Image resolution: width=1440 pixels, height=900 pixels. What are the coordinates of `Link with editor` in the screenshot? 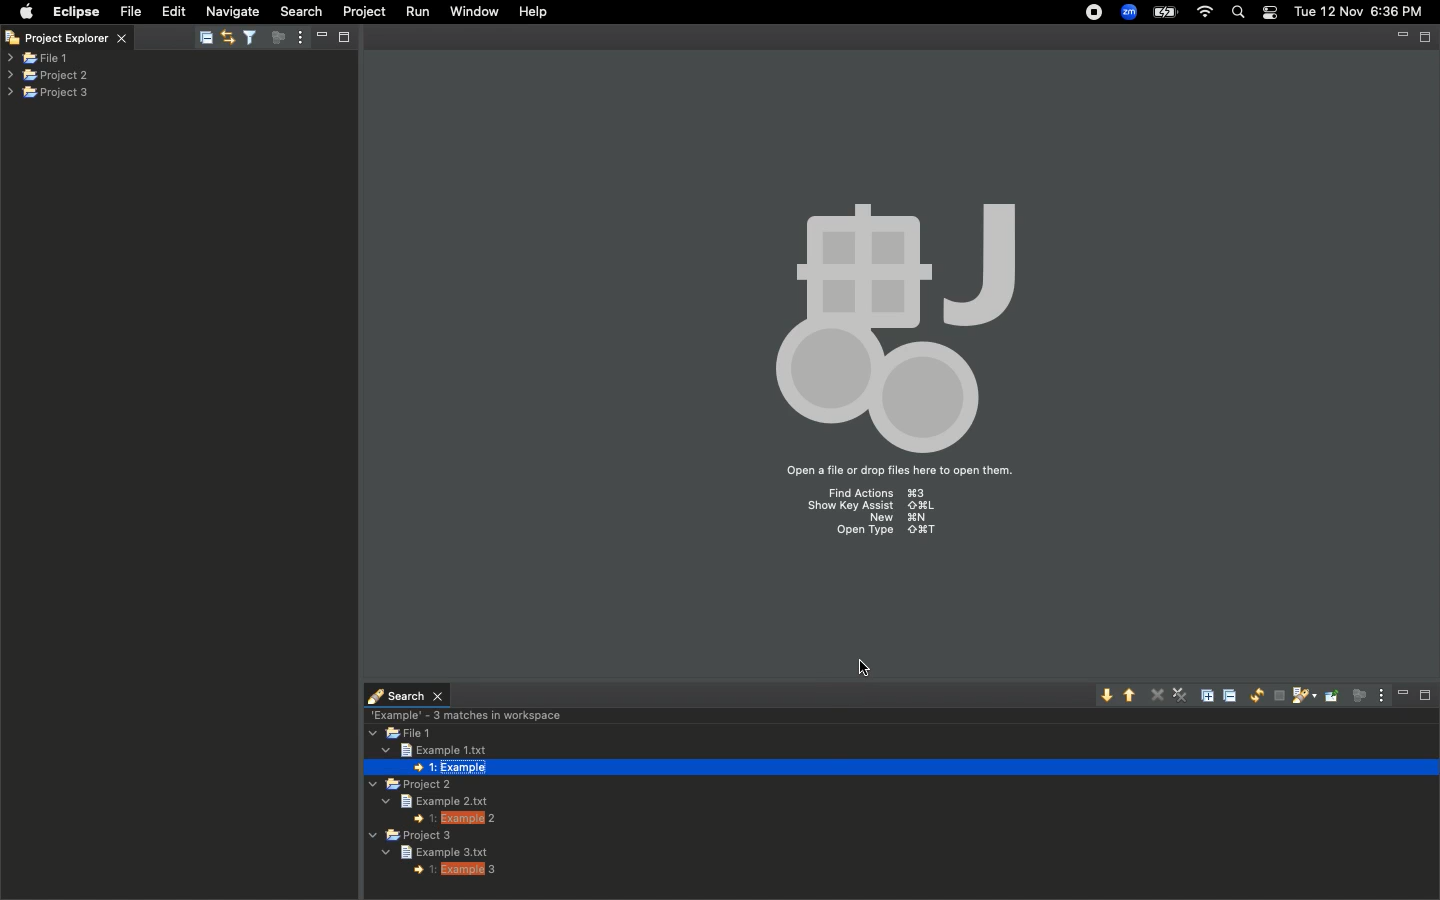 It's located at (226, 35).